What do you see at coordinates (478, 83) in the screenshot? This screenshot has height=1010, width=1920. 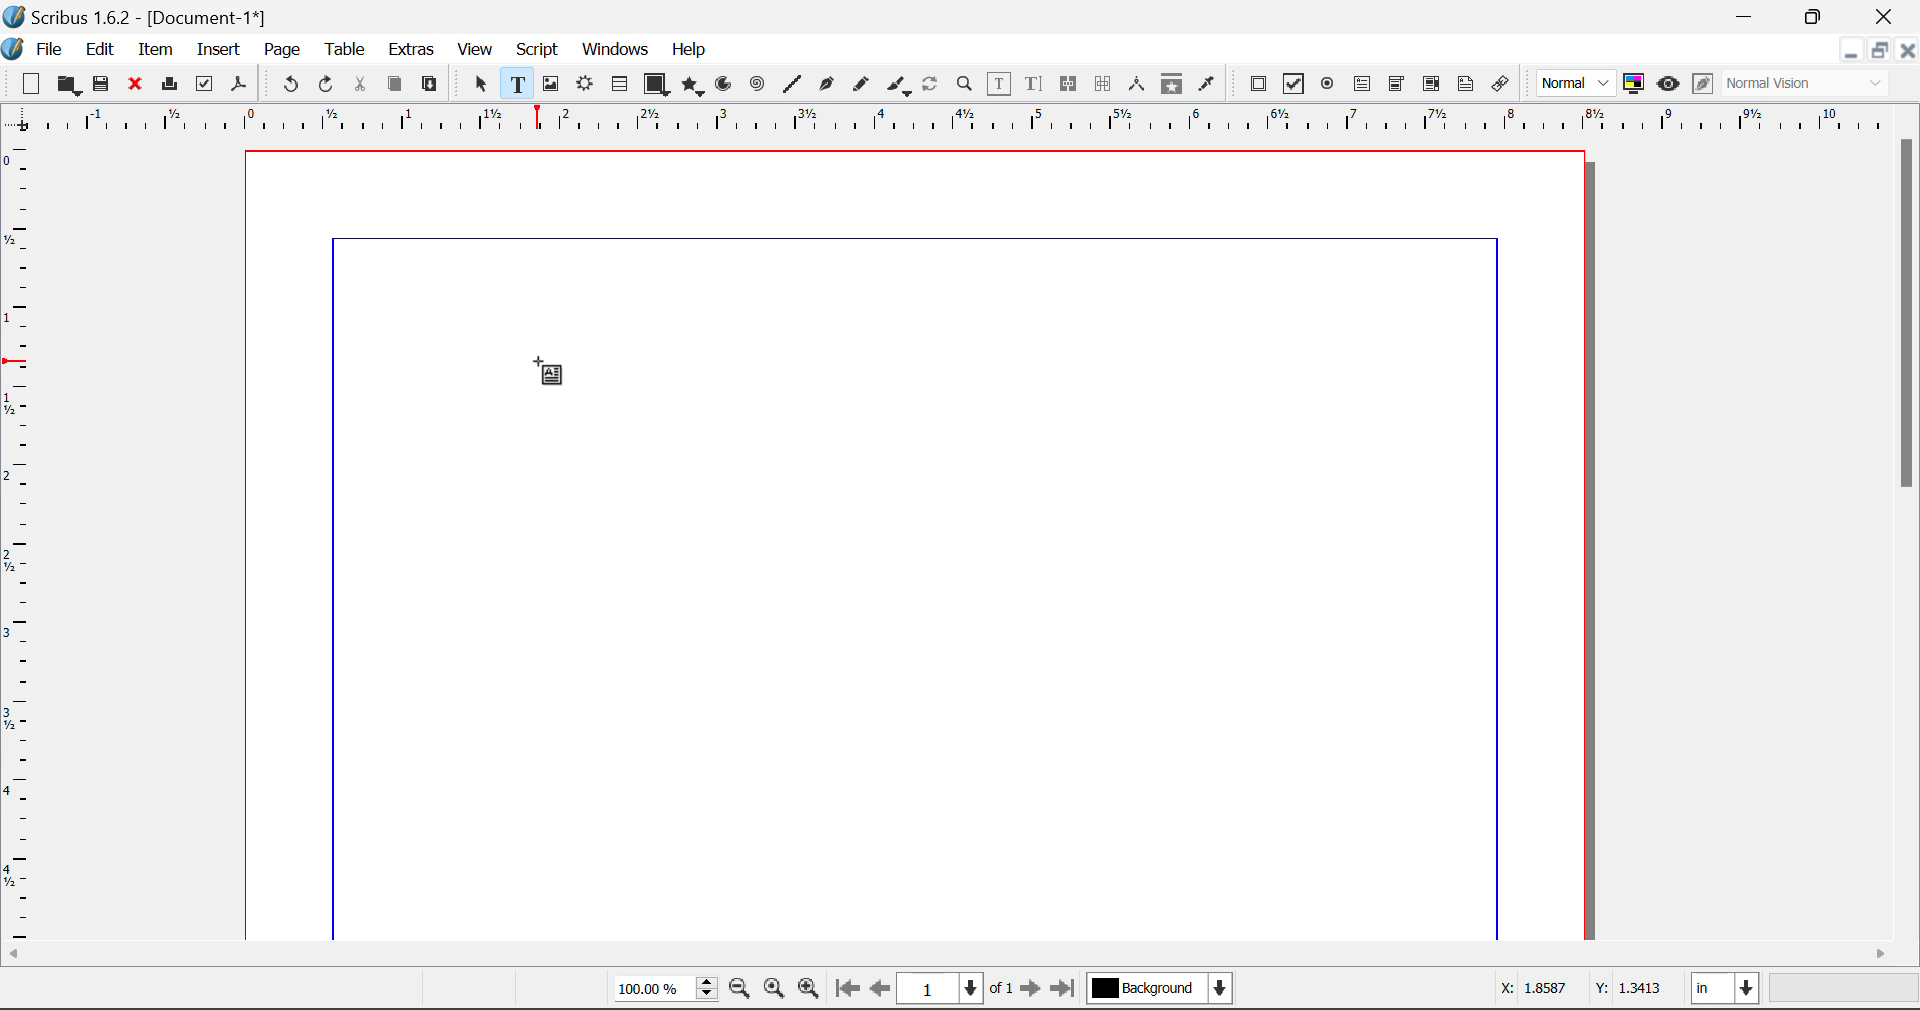 I see `Select` at bounding box center [478, 83].